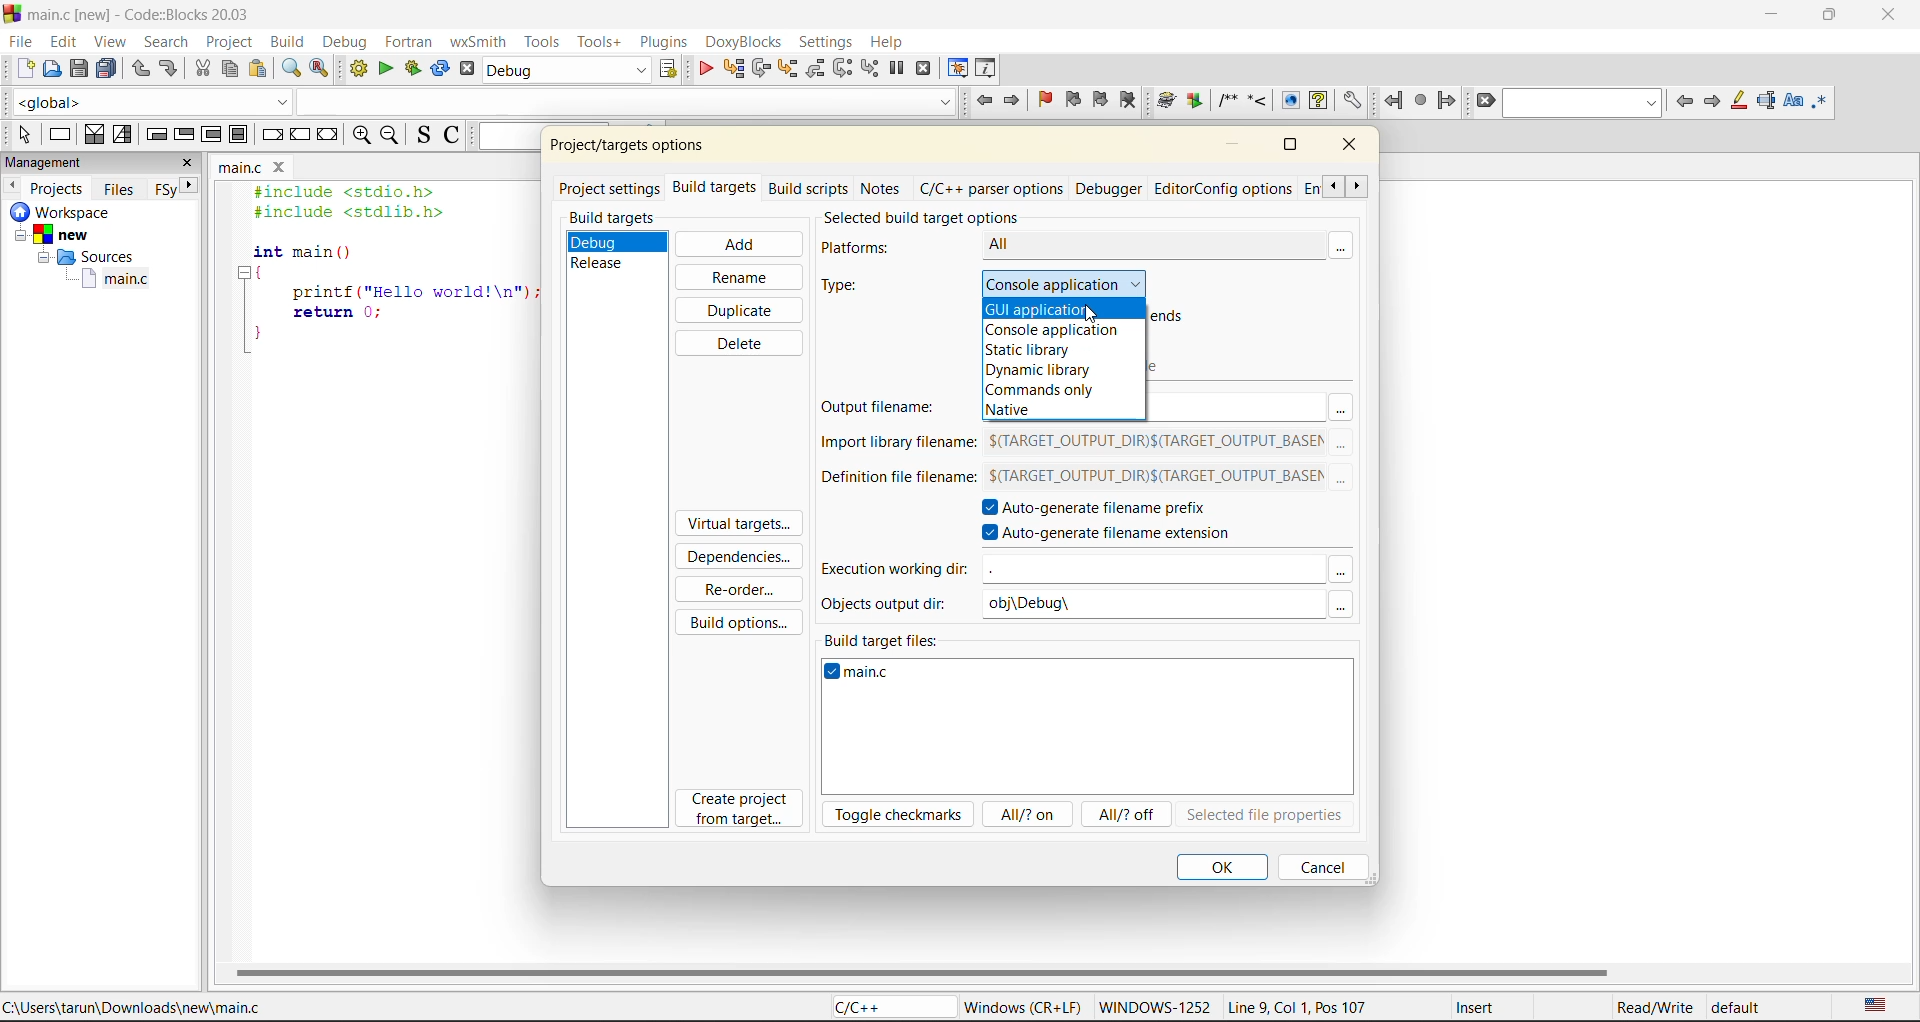  What do you see at coordinates (718, 190) in the screenshot?
I see `build targets` at bounding box center [718, 190].